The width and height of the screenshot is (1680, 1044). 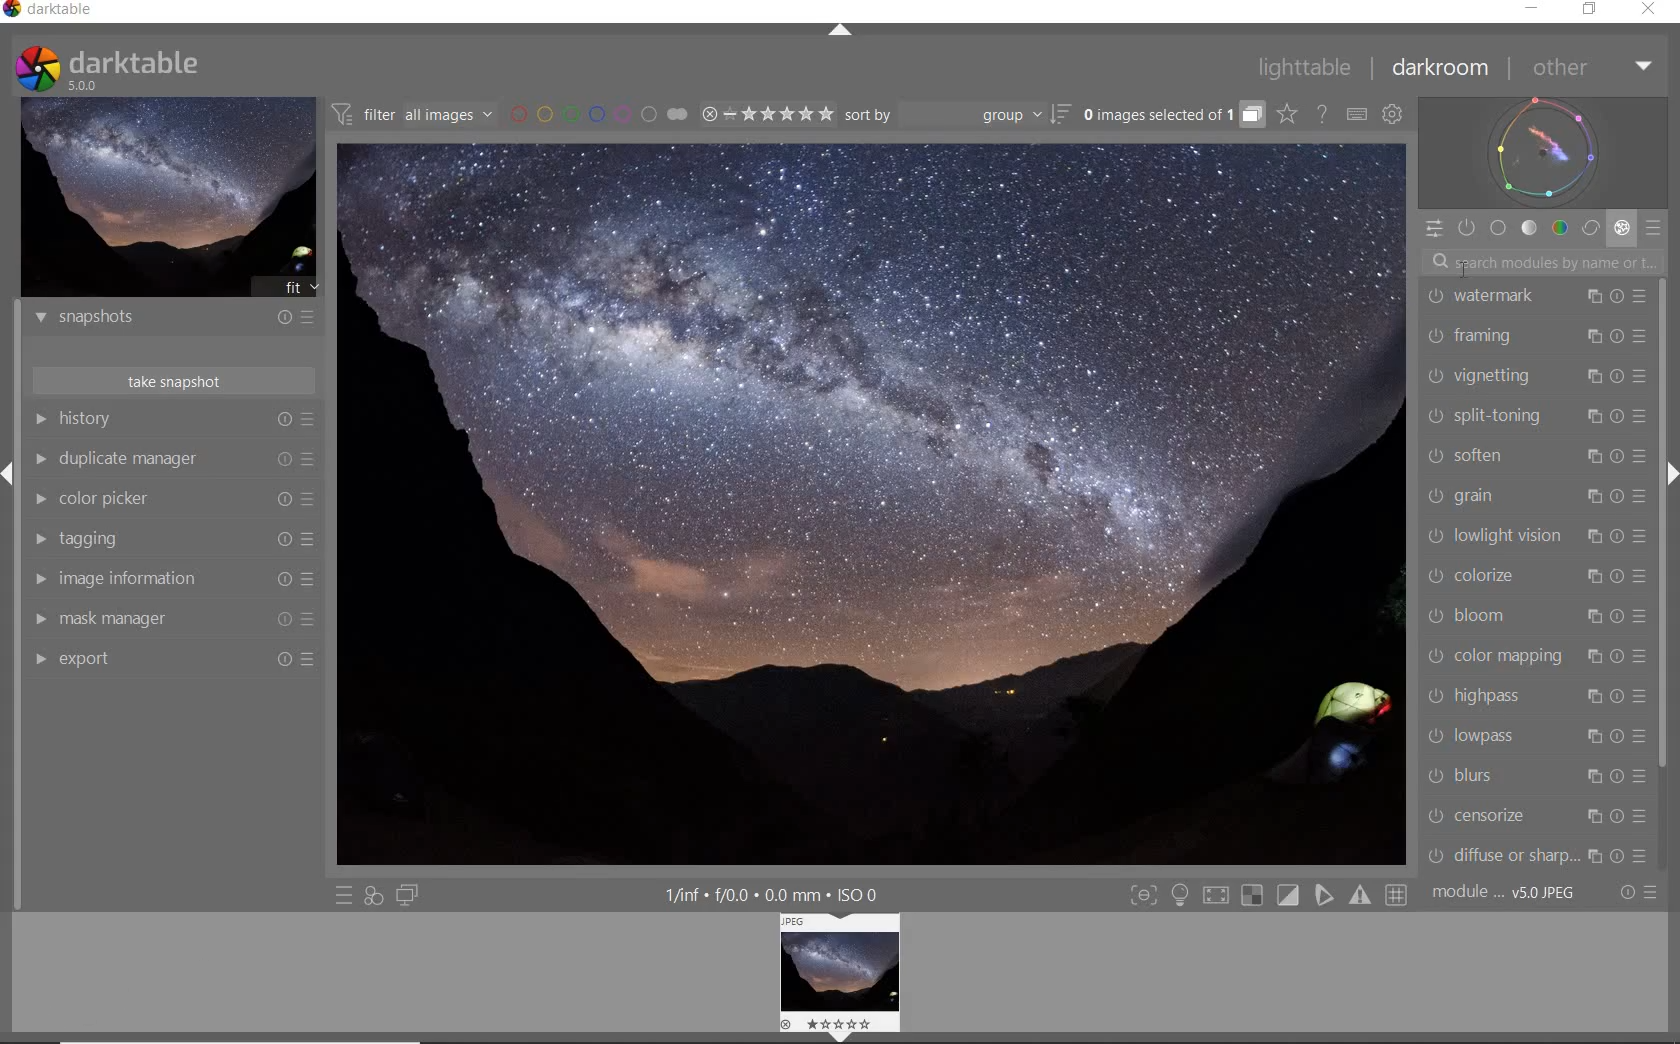 I want to click on presets, so click(x=1635, y=777).